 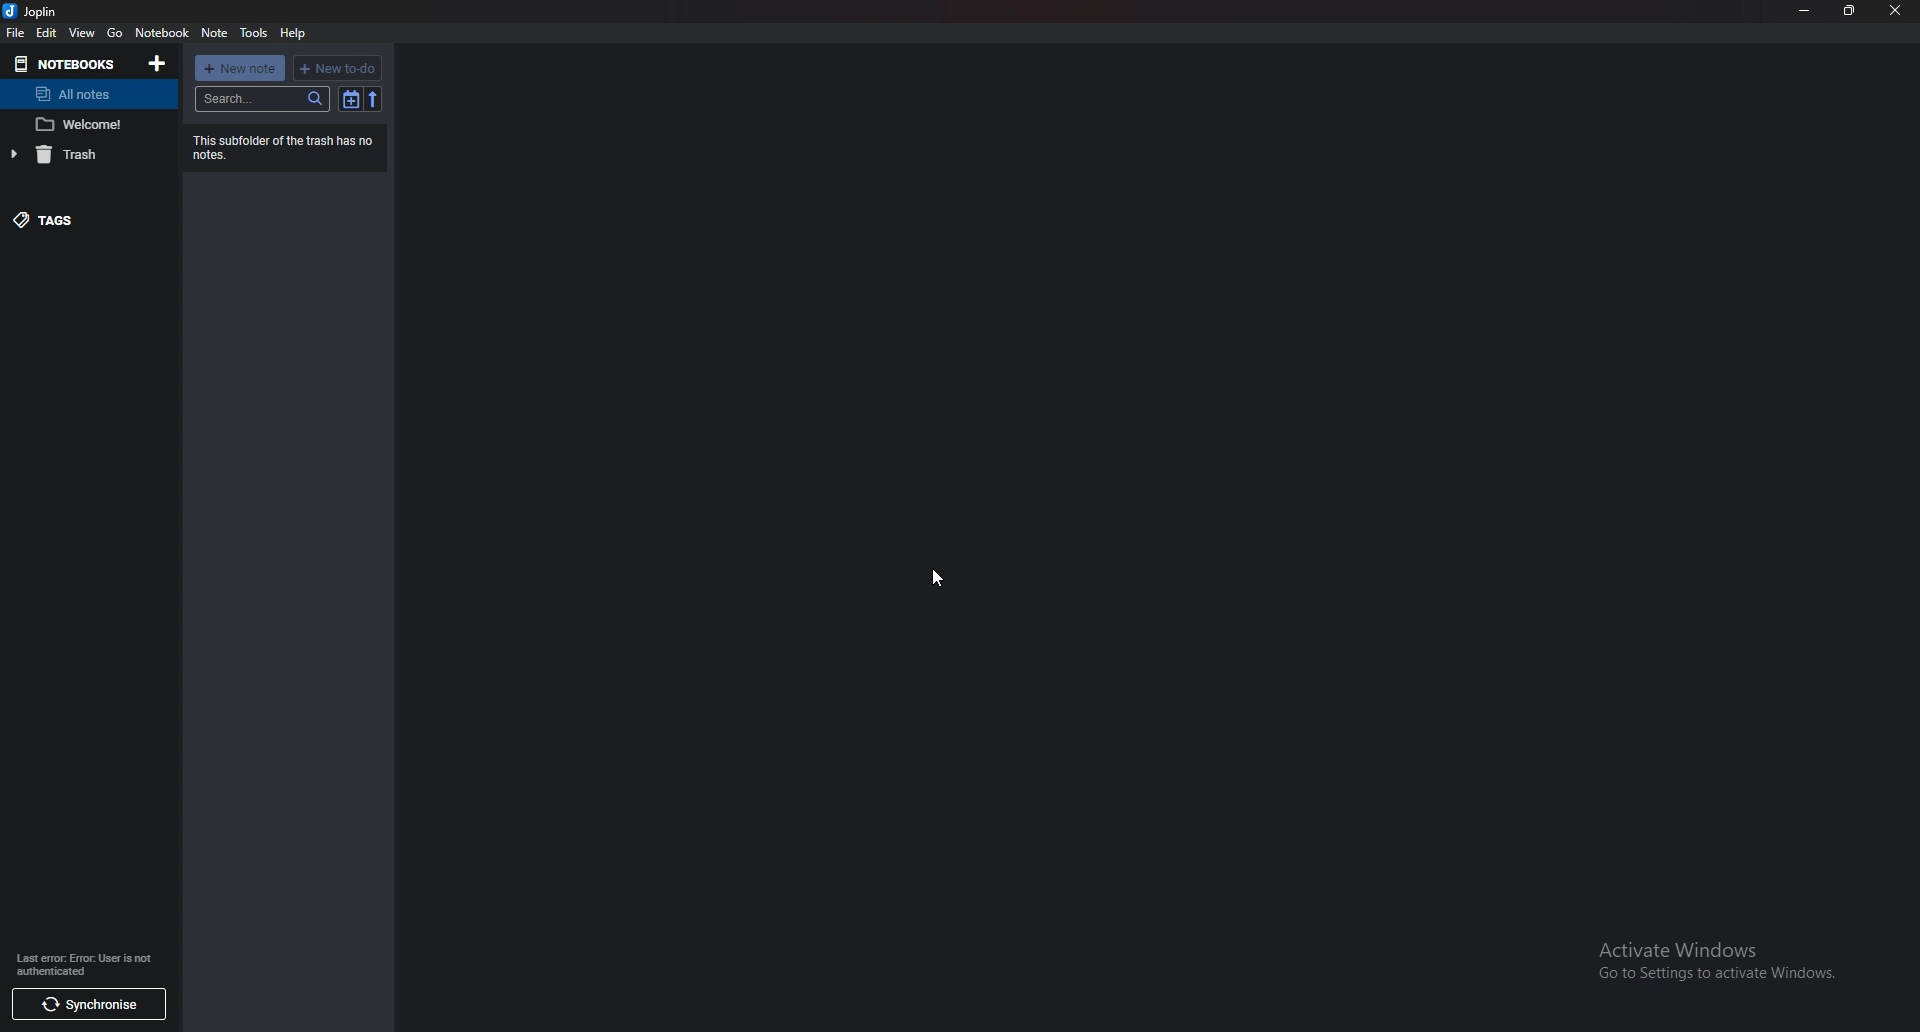 What do you see at coordinates (252, 32) in the screenshot?
I see `Tools` at bounding box center [252, 32].